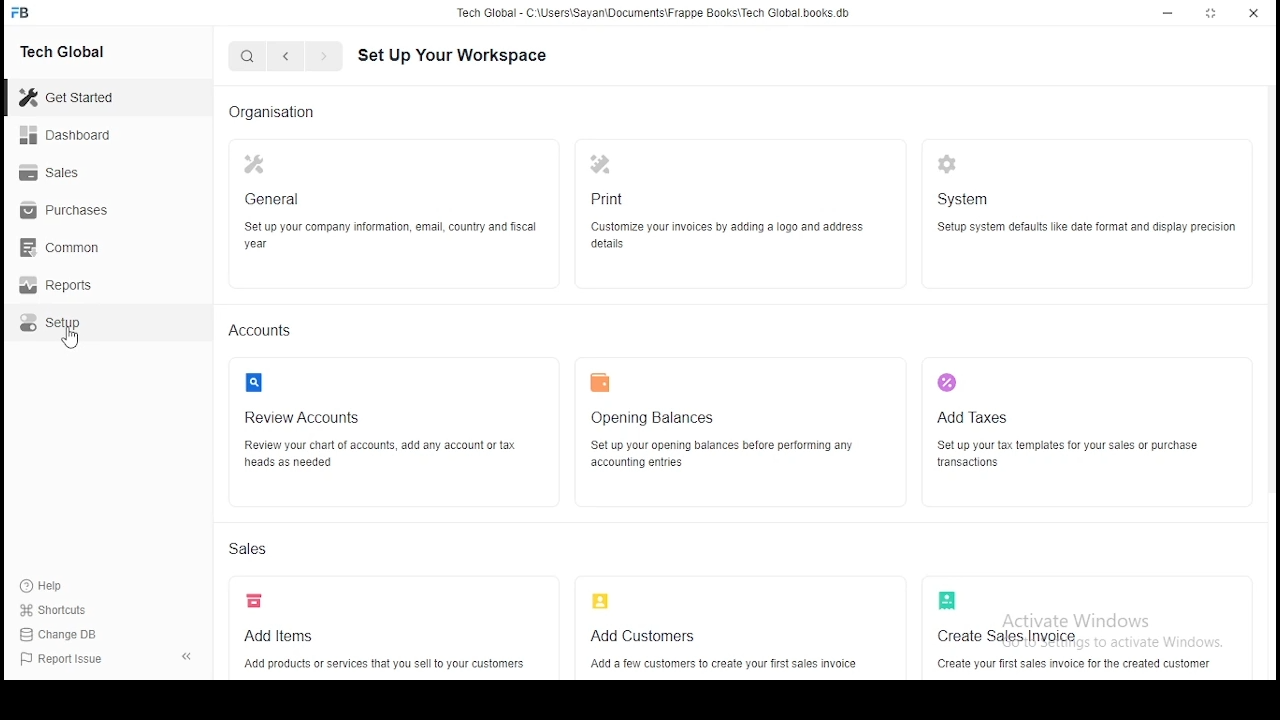 Image resolution: width=1280 pixels, height=720 pixels. Describe the element at coordinates (391, 633) in the screenshot. I see `Add item ` at that location.